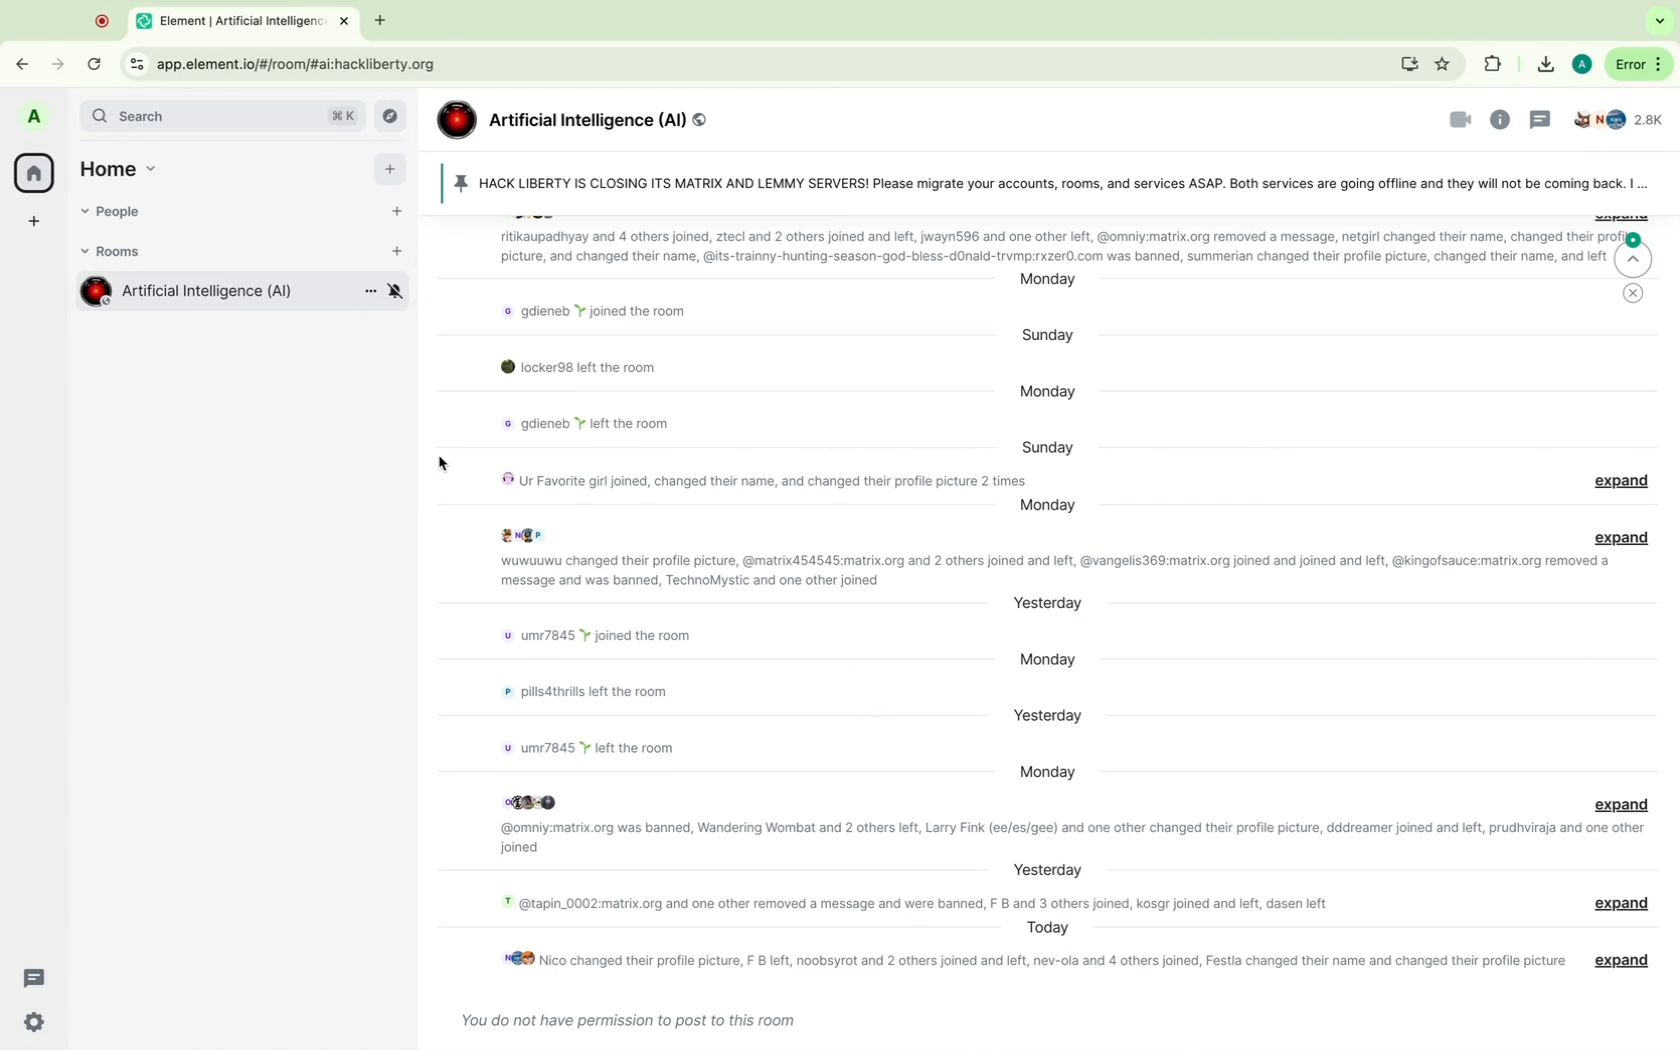 Image resolution: width=1680 pixels, height=1050 pixels. Describe the element at coordinates (573, 369) in the screenshot. I see `message` at that location.